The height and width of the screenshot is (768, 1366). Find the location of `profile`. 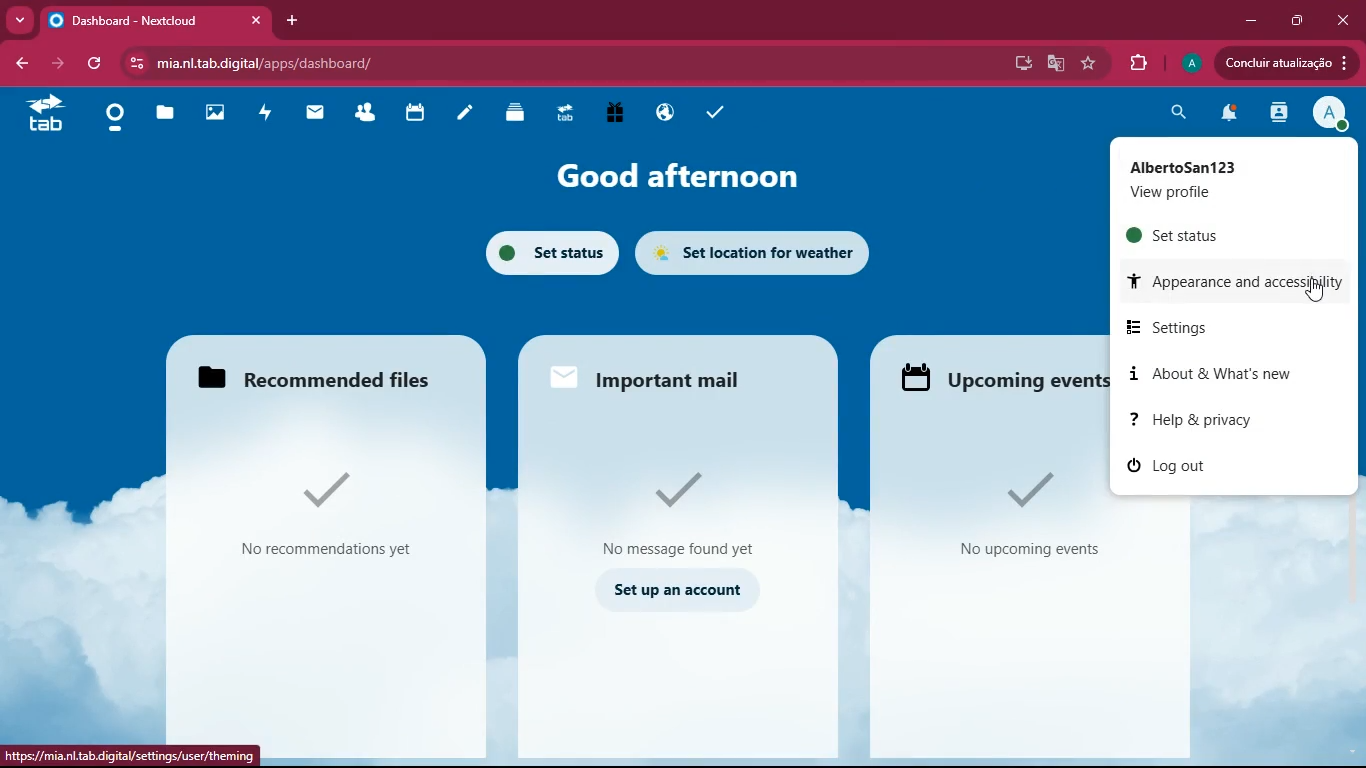

profile is located at coordinates (1332, 115).